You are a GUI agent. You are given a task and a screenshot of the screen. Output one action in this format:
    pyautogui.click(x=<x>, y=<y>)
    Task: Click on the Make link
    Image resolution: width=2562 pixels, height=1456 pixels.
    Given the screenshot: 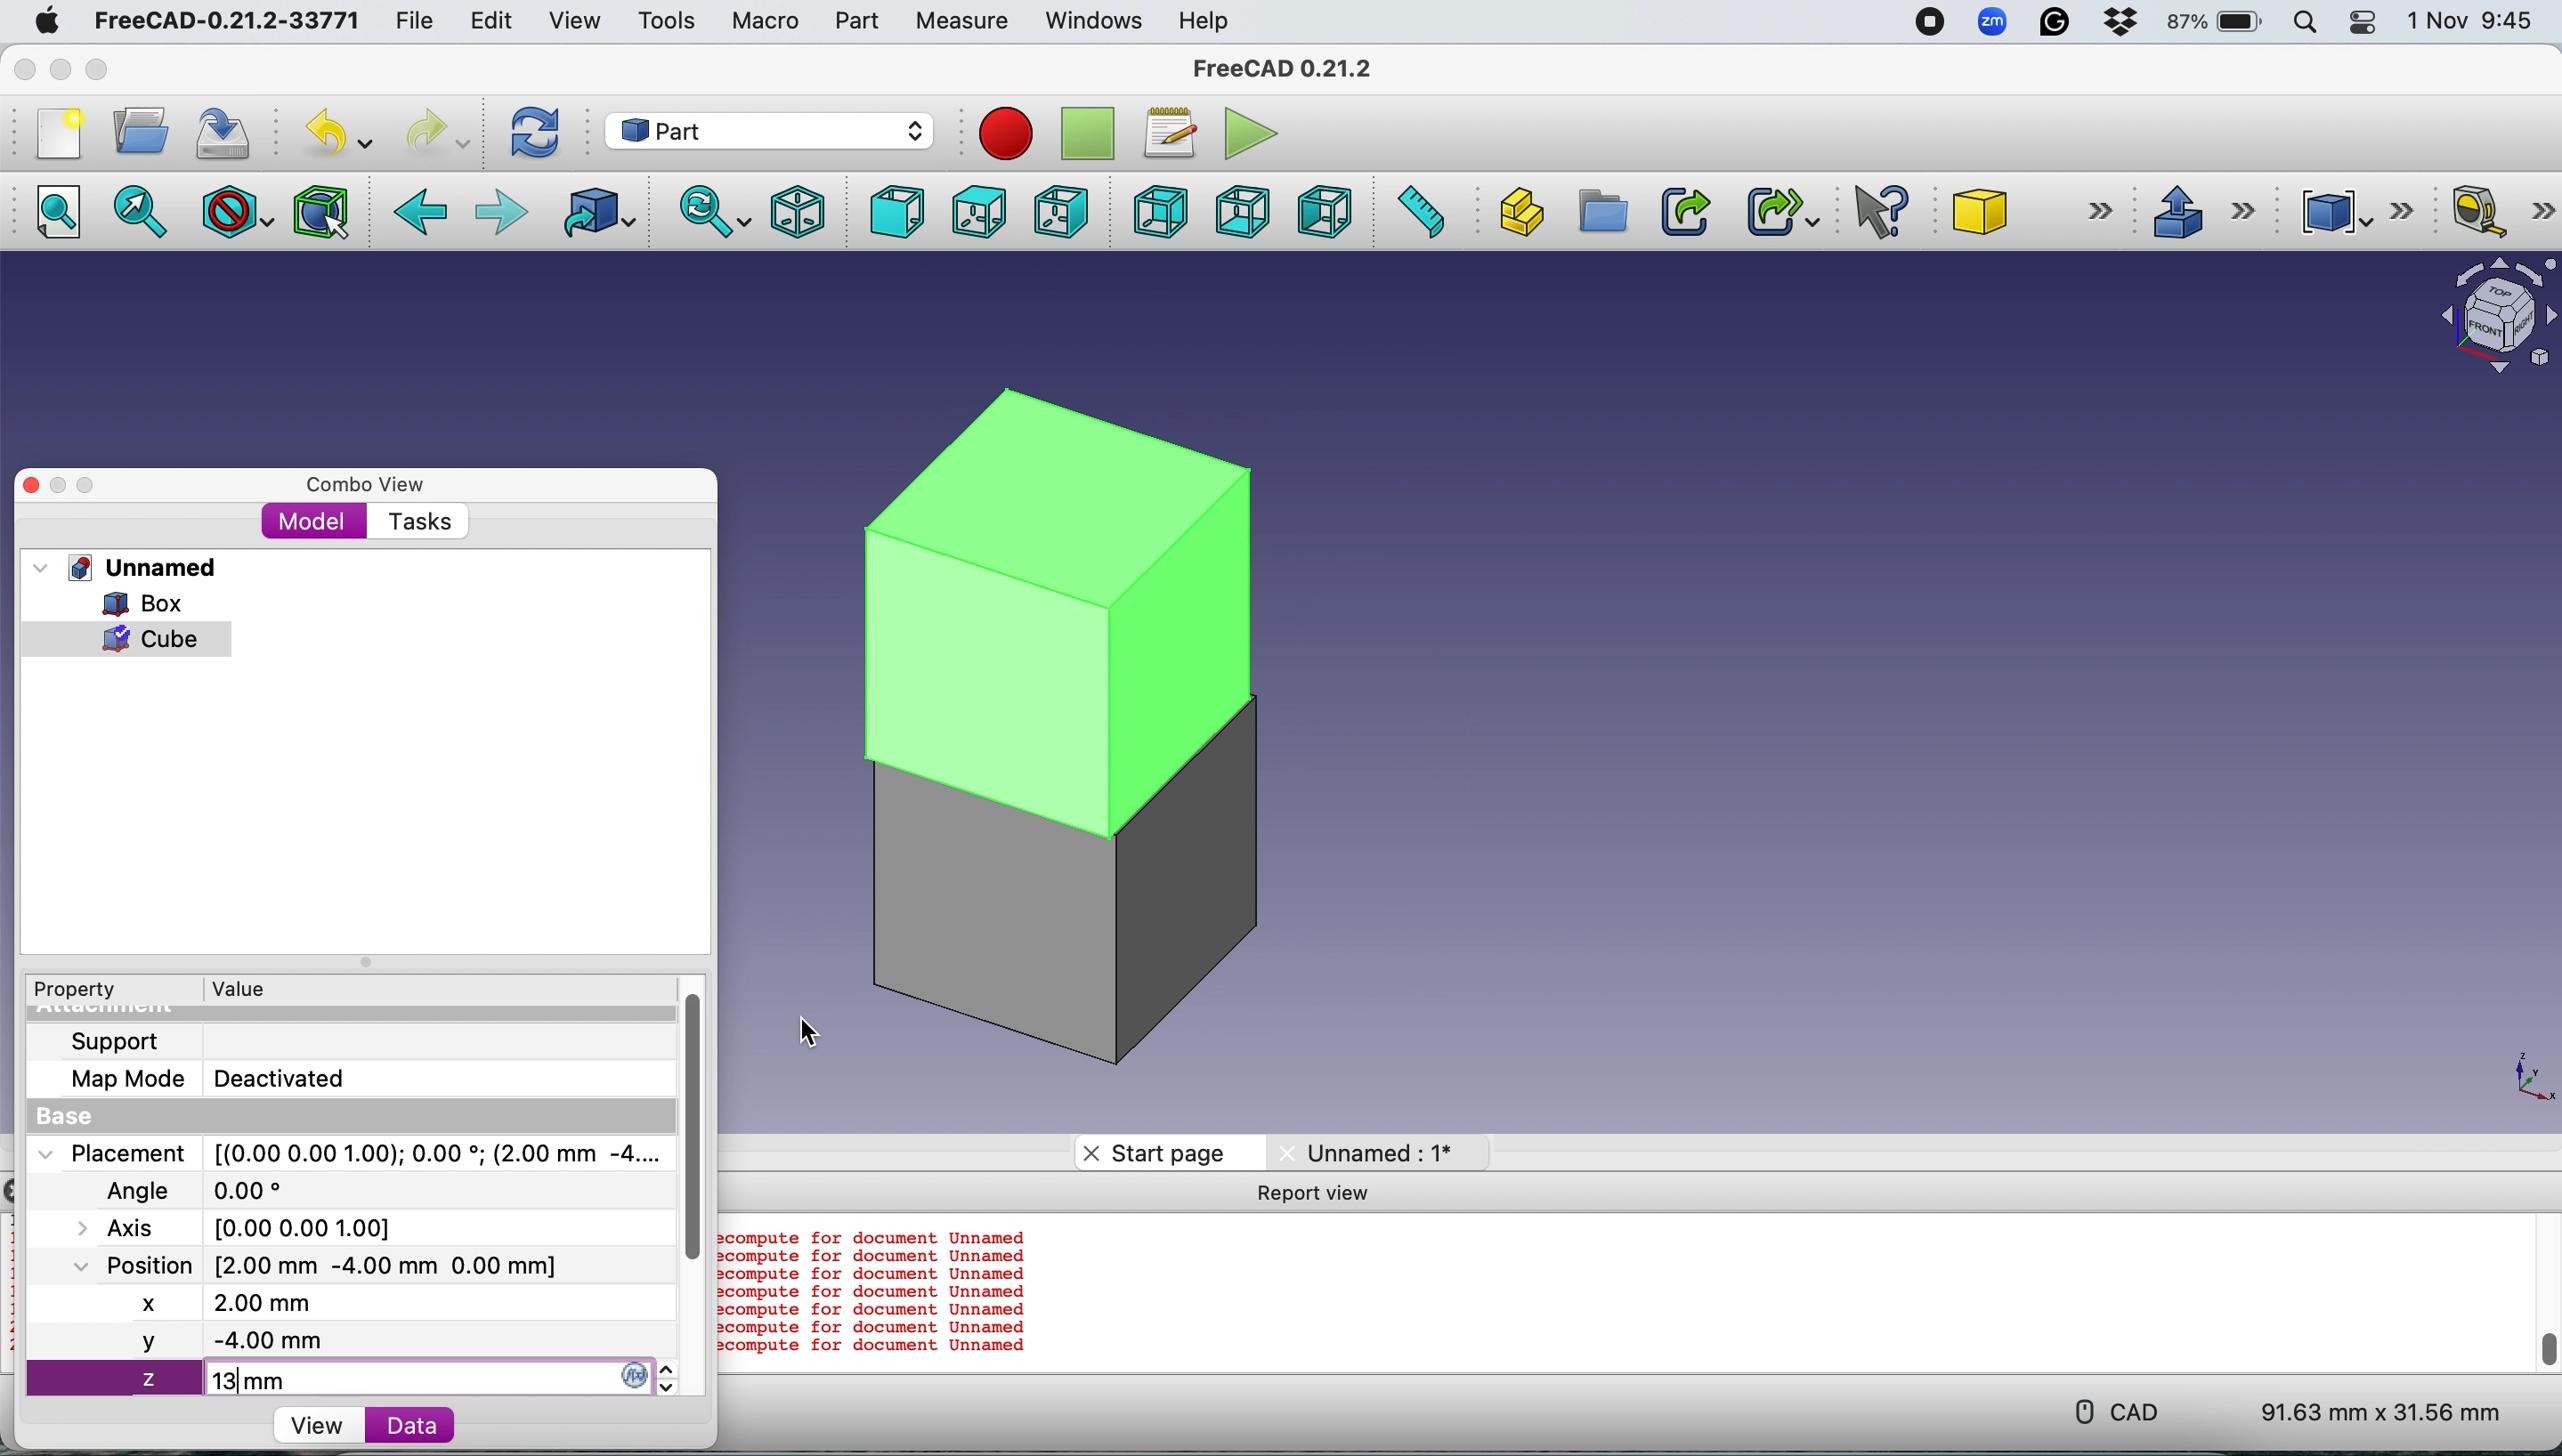 What is the action you would take?
    pyautogui.click(x=1685, y=211)
    